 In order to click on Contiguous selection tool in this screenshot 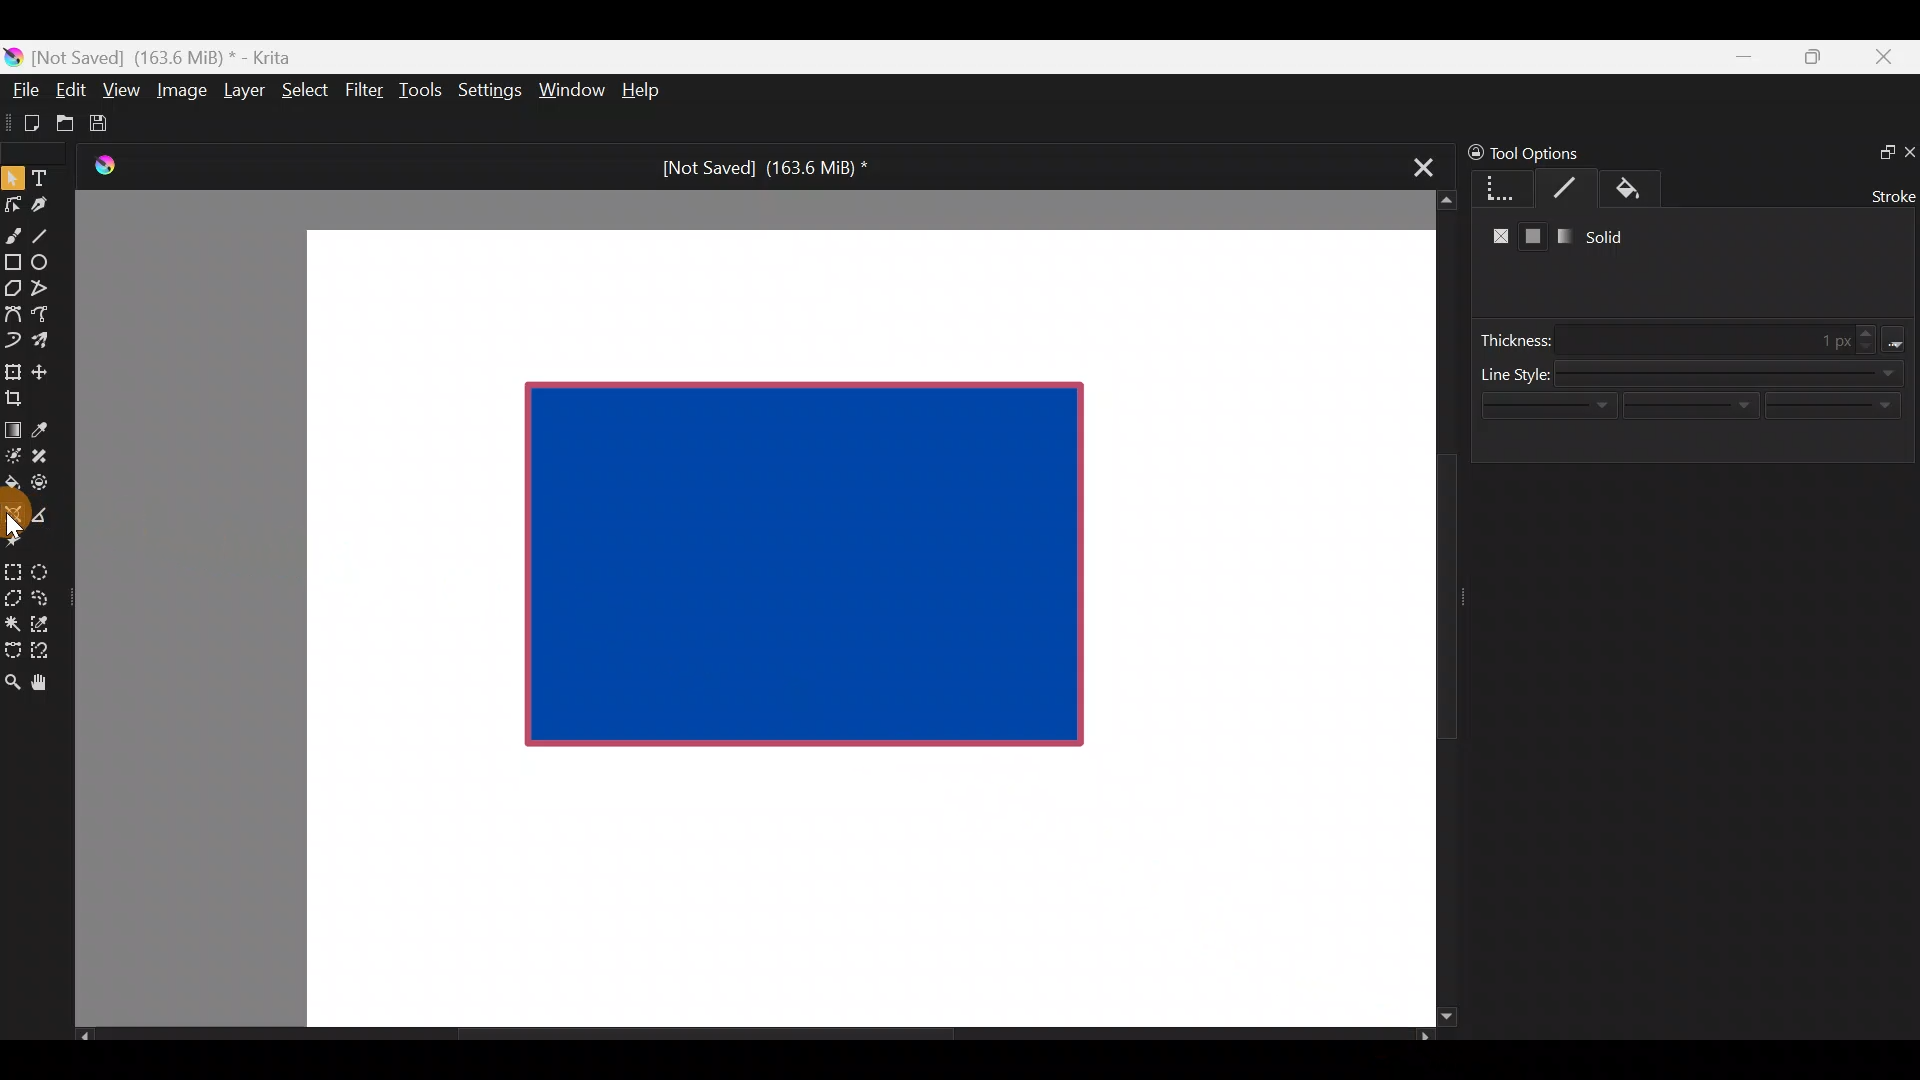, I will do `click(12, 618)`.